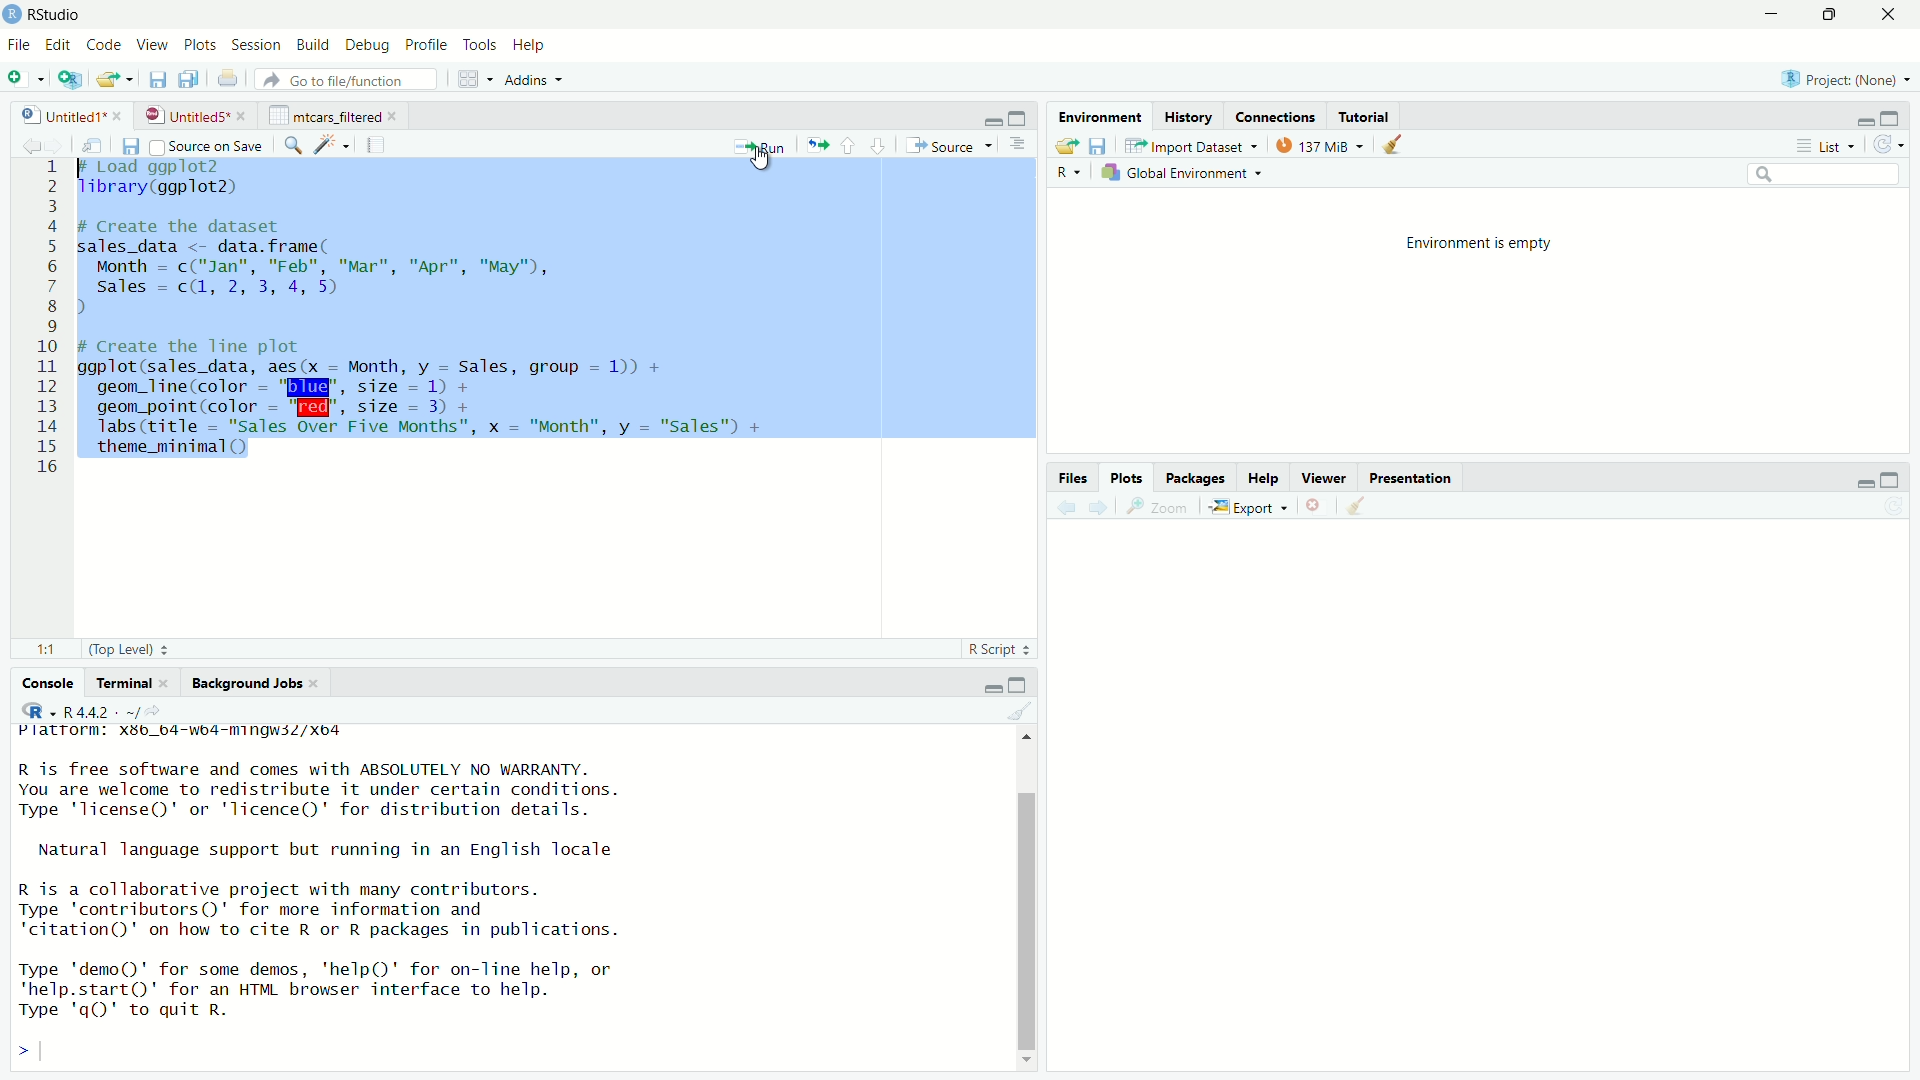  I want to click on tools, so click(482, 46).